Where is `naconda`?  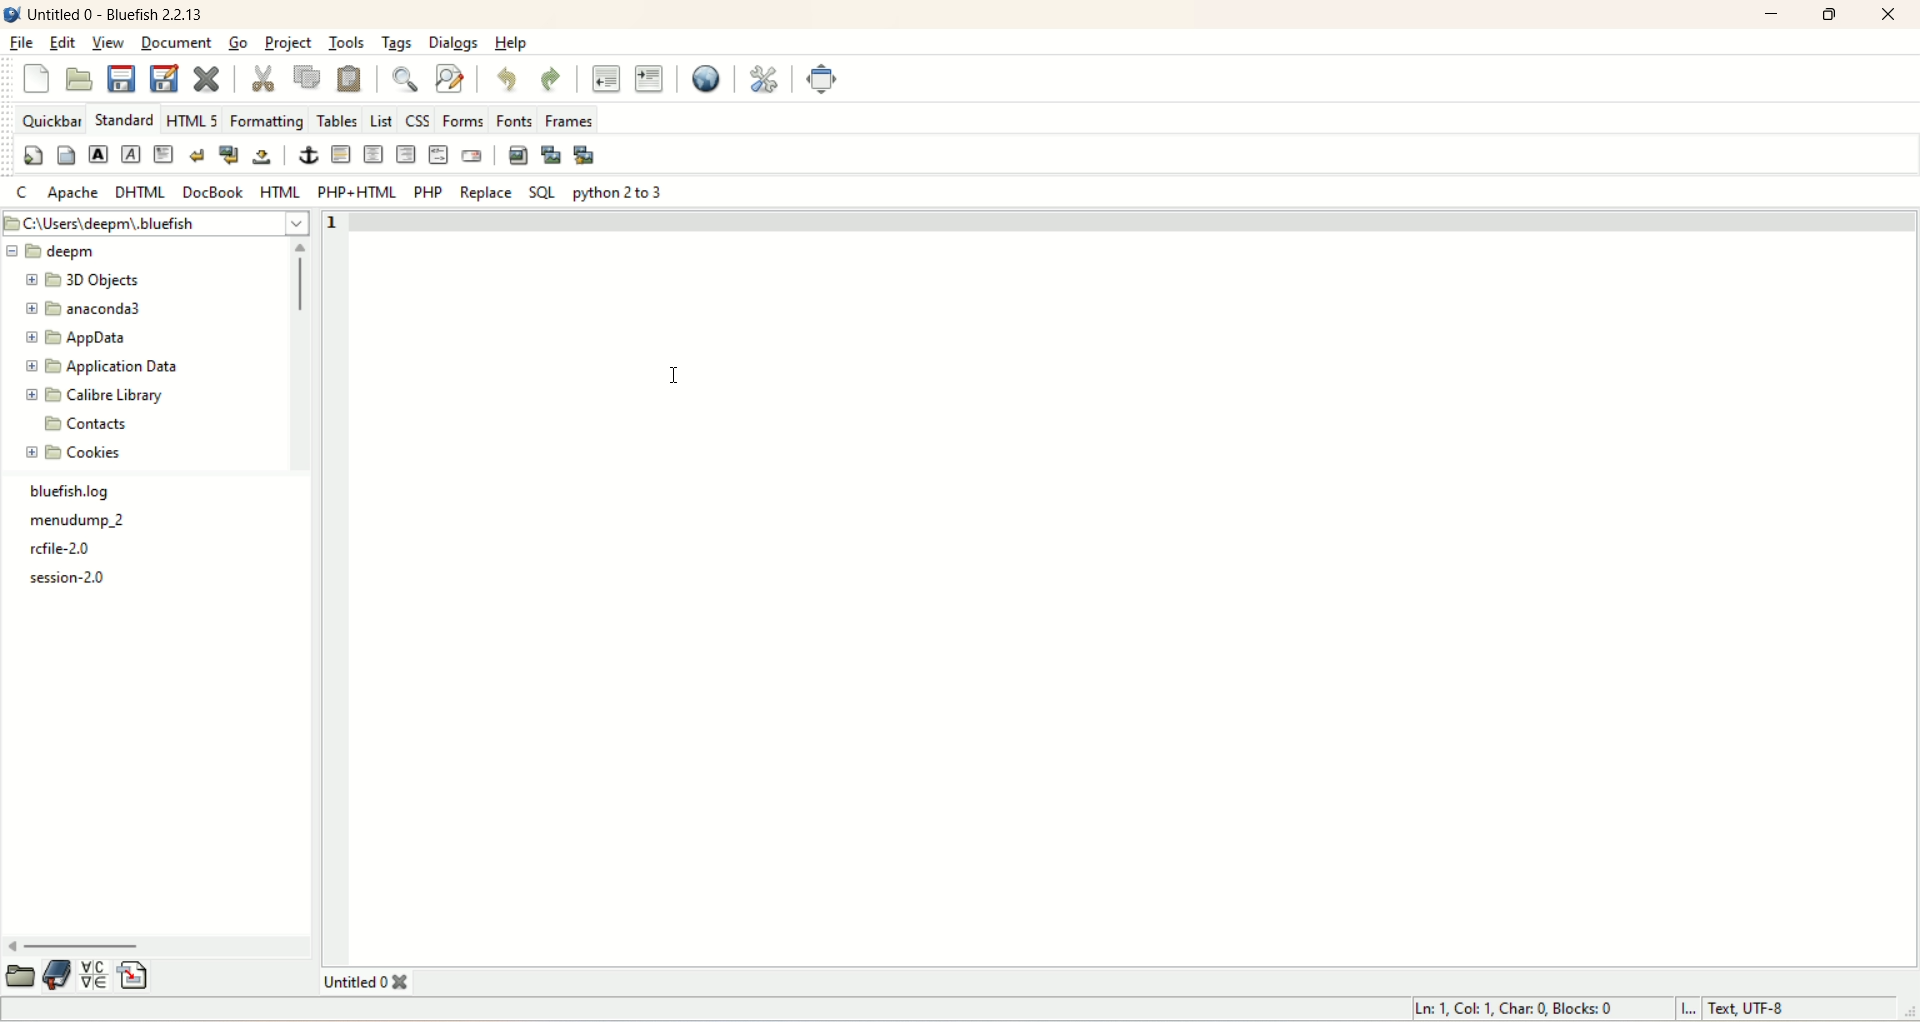
naconda is located at coordinates (90, 310).